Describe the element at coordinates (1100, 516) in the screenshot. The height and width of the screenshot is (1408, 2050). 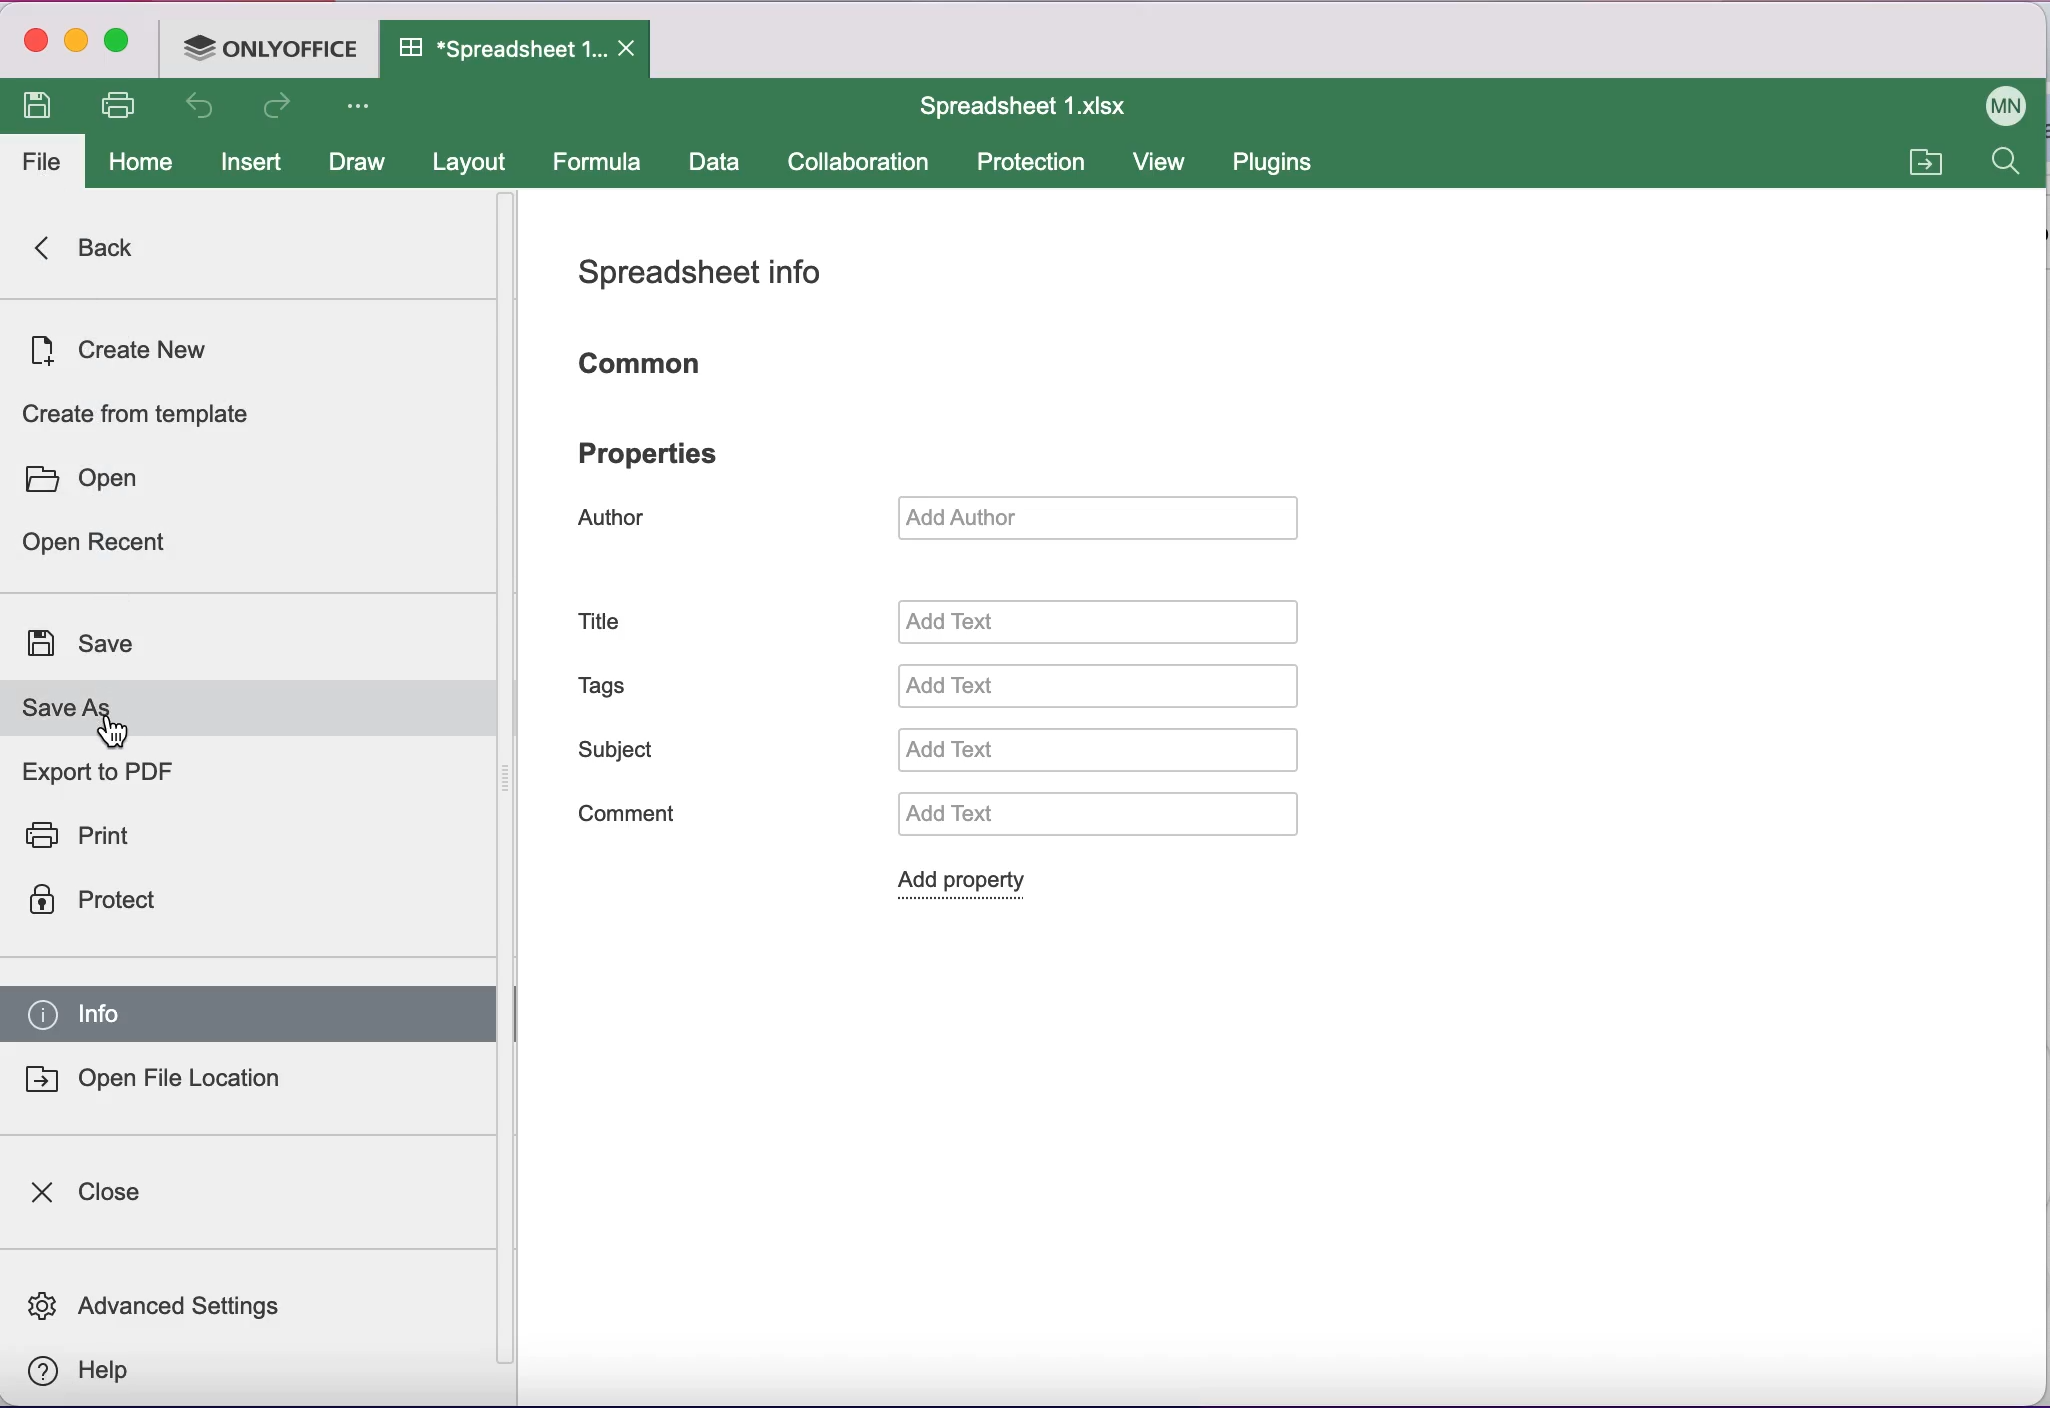
I see `add author` at that location.